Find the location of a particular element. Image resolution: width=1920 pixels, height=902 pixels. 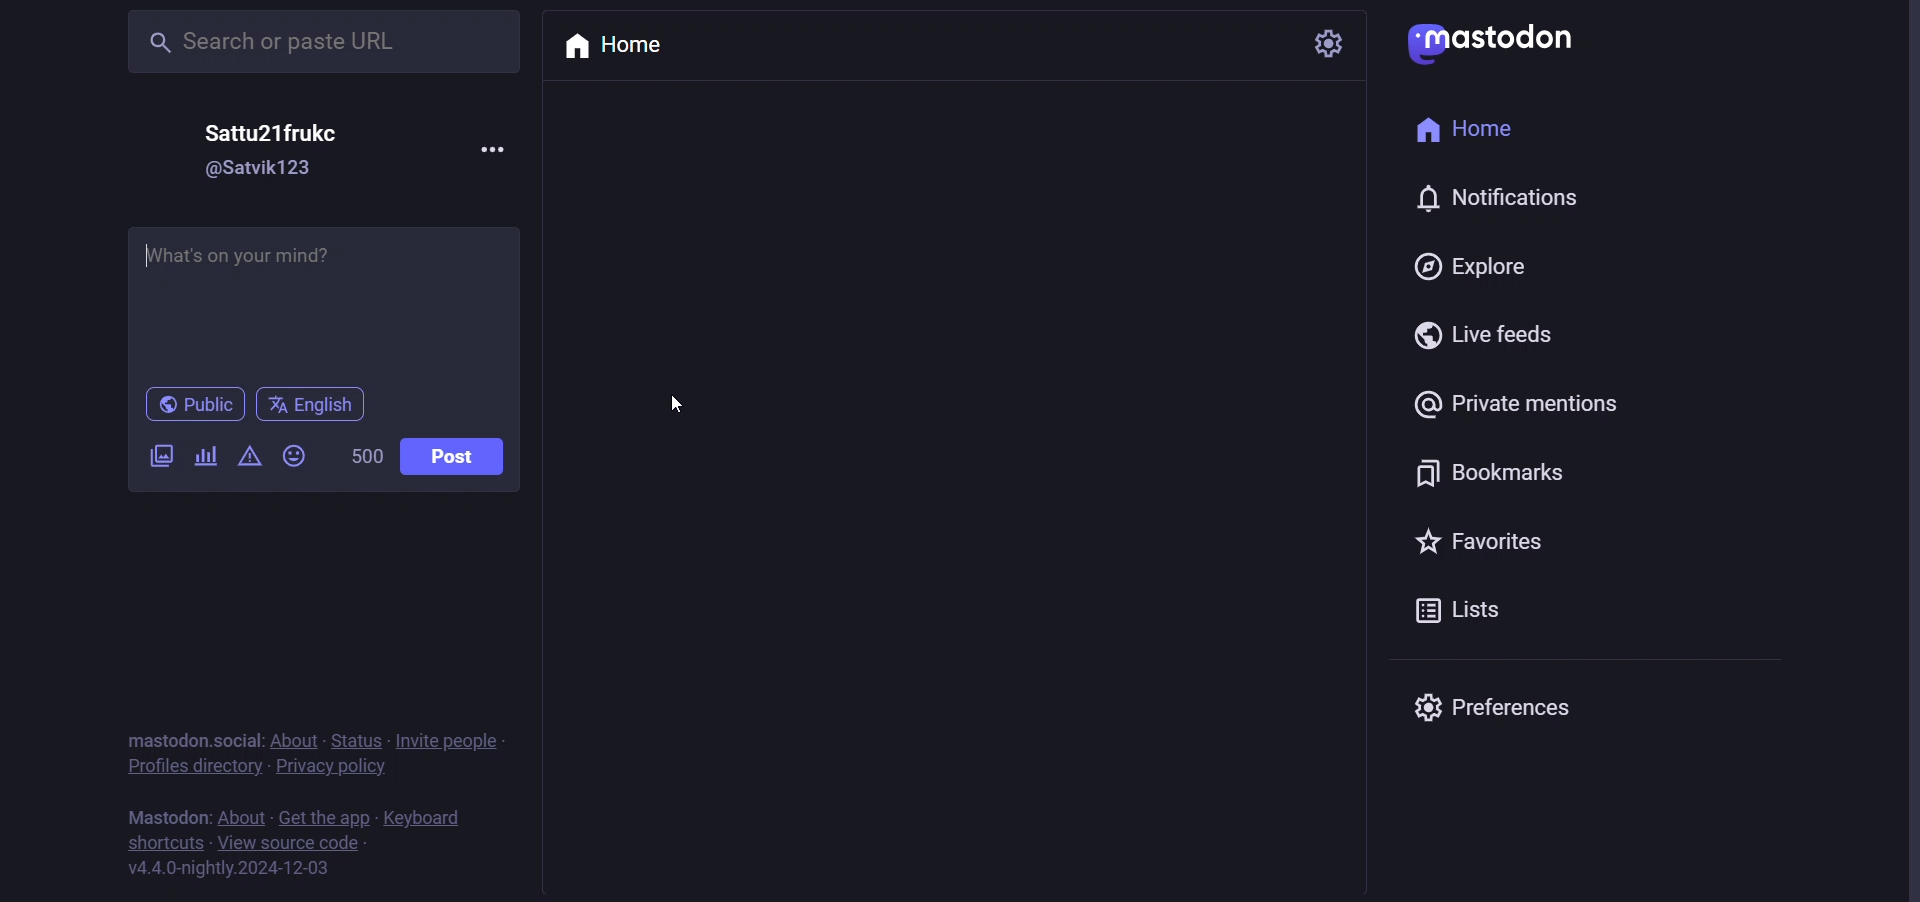

public is located at coordinates (196, 403).